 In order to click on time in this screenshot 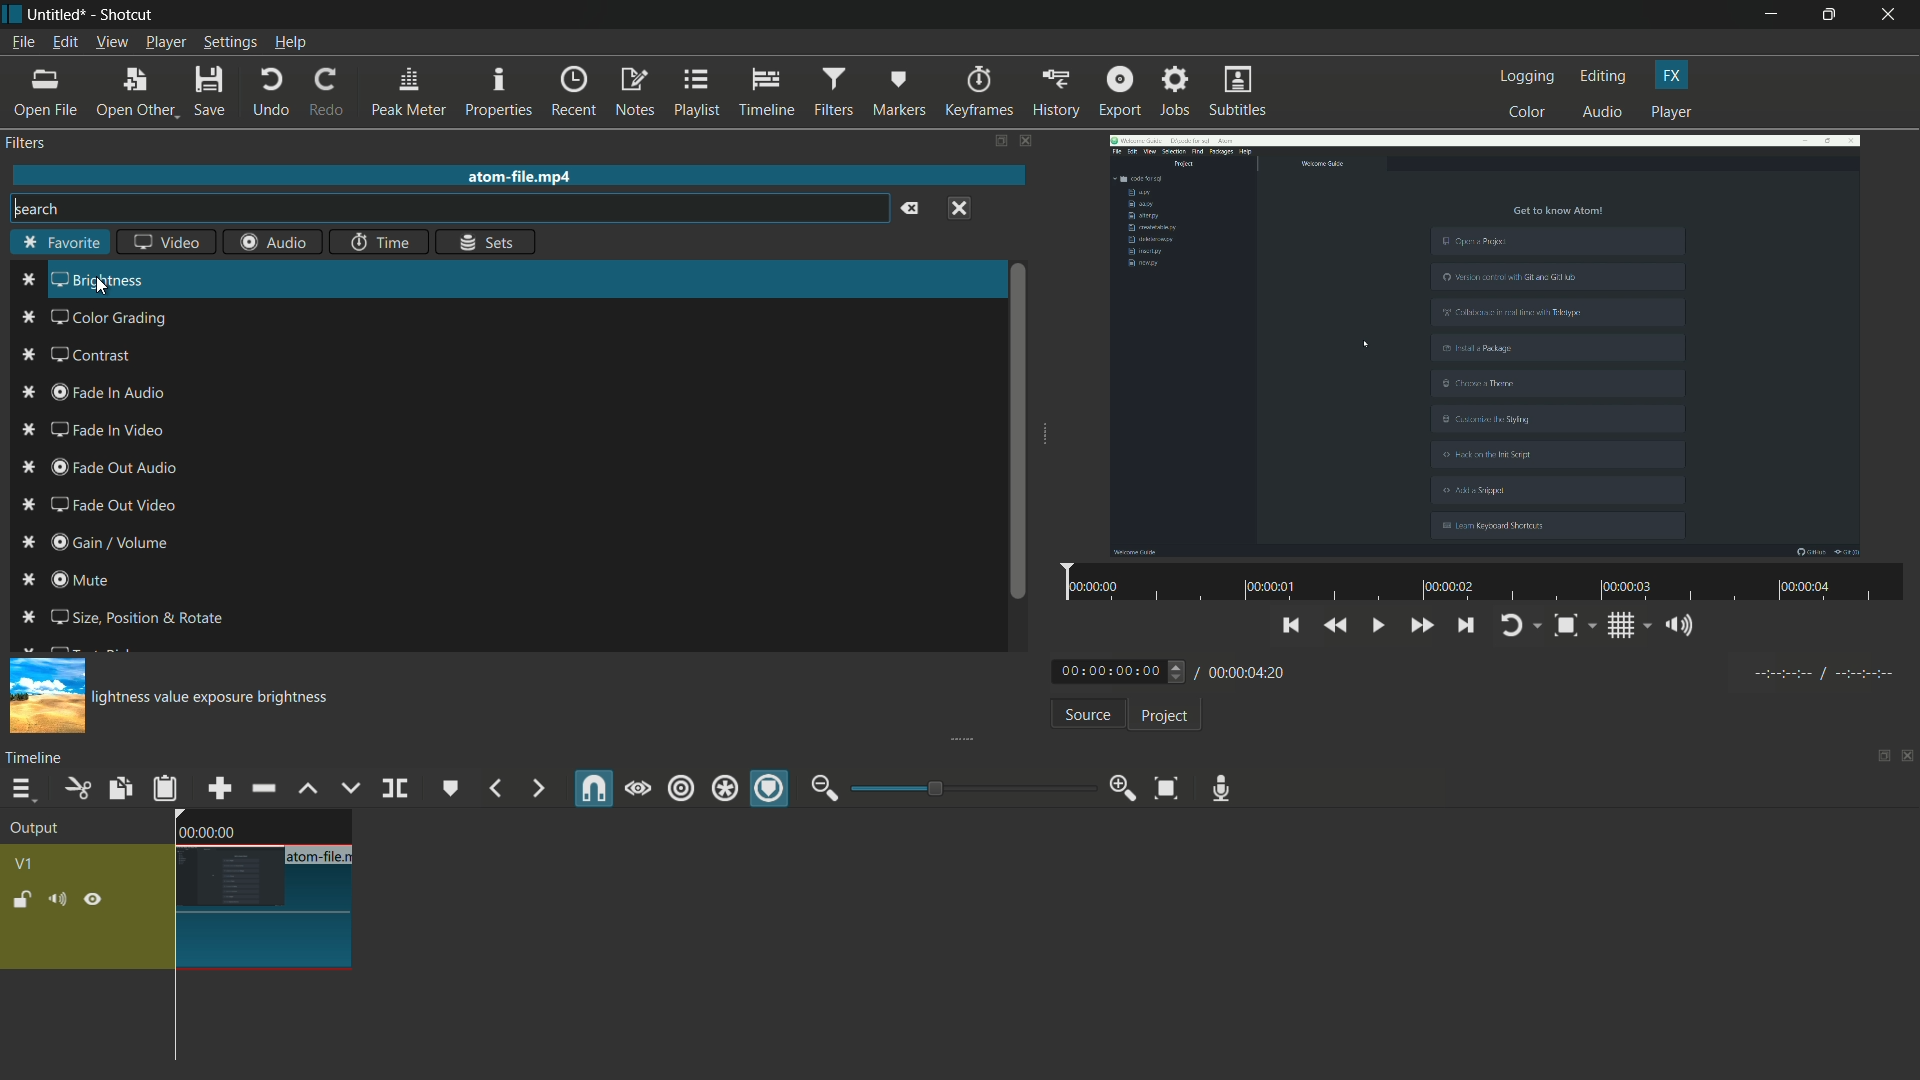, I will do `click(379, 242)`.